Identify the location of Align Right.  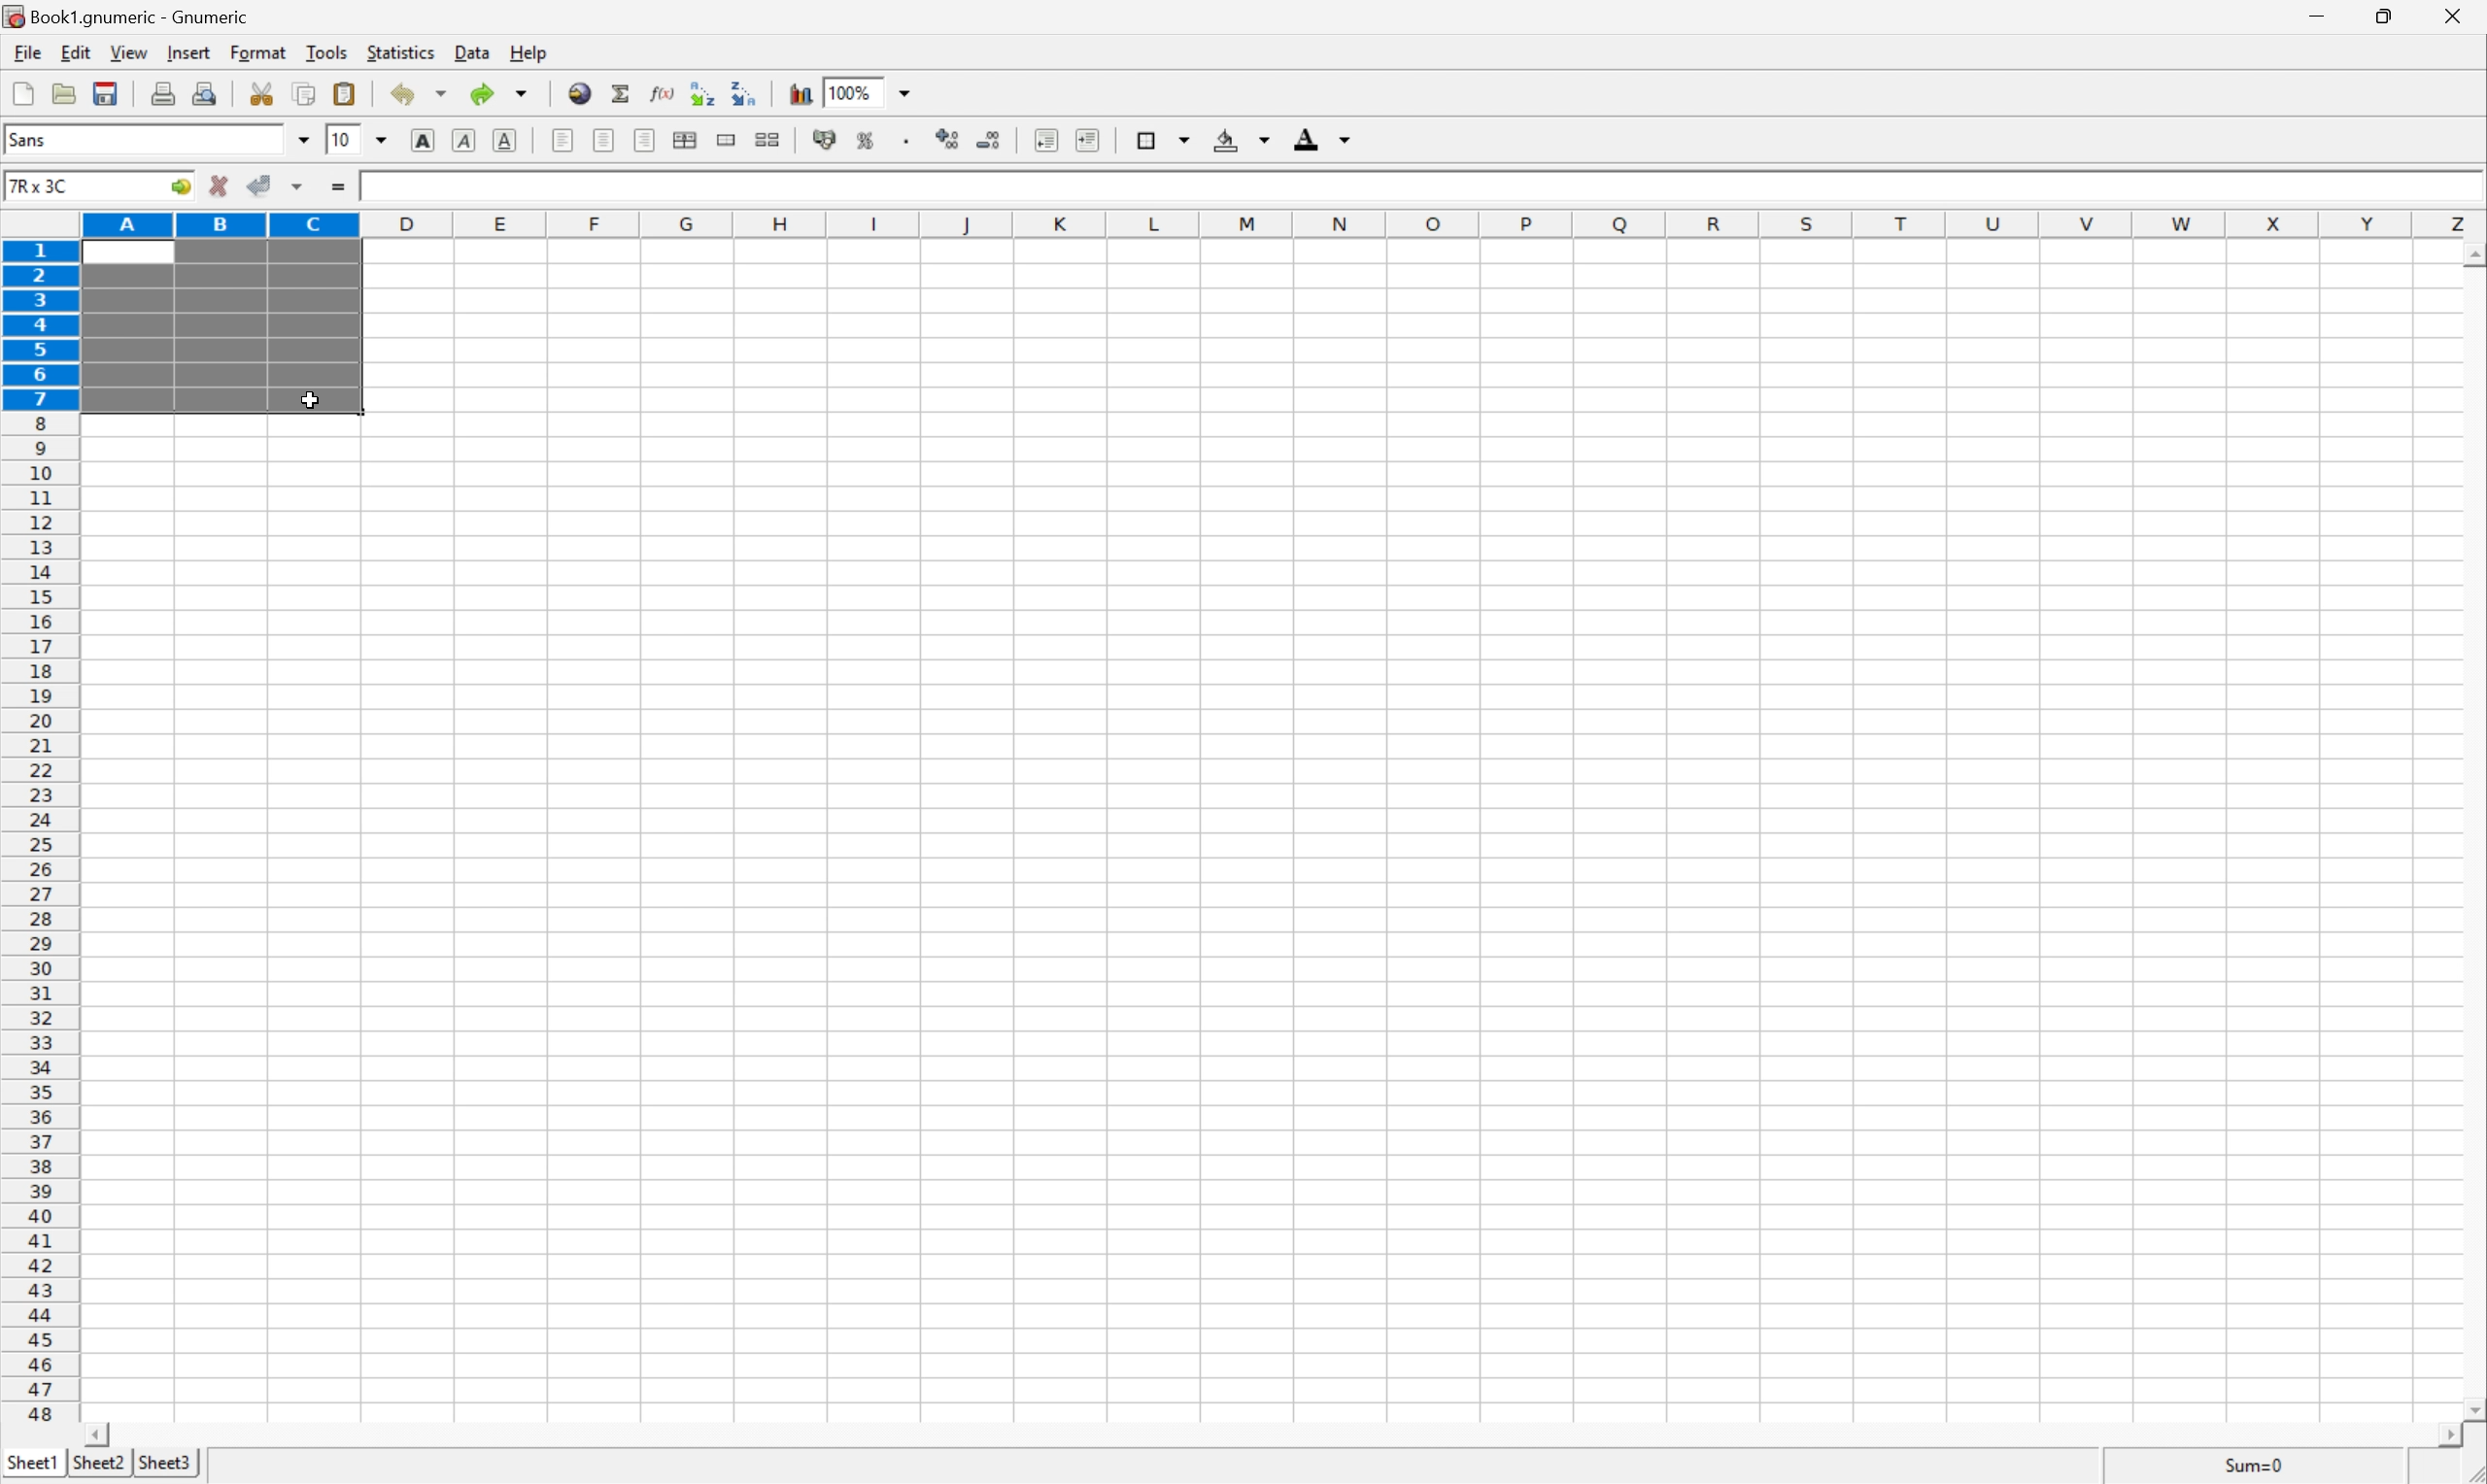
(647, 139).